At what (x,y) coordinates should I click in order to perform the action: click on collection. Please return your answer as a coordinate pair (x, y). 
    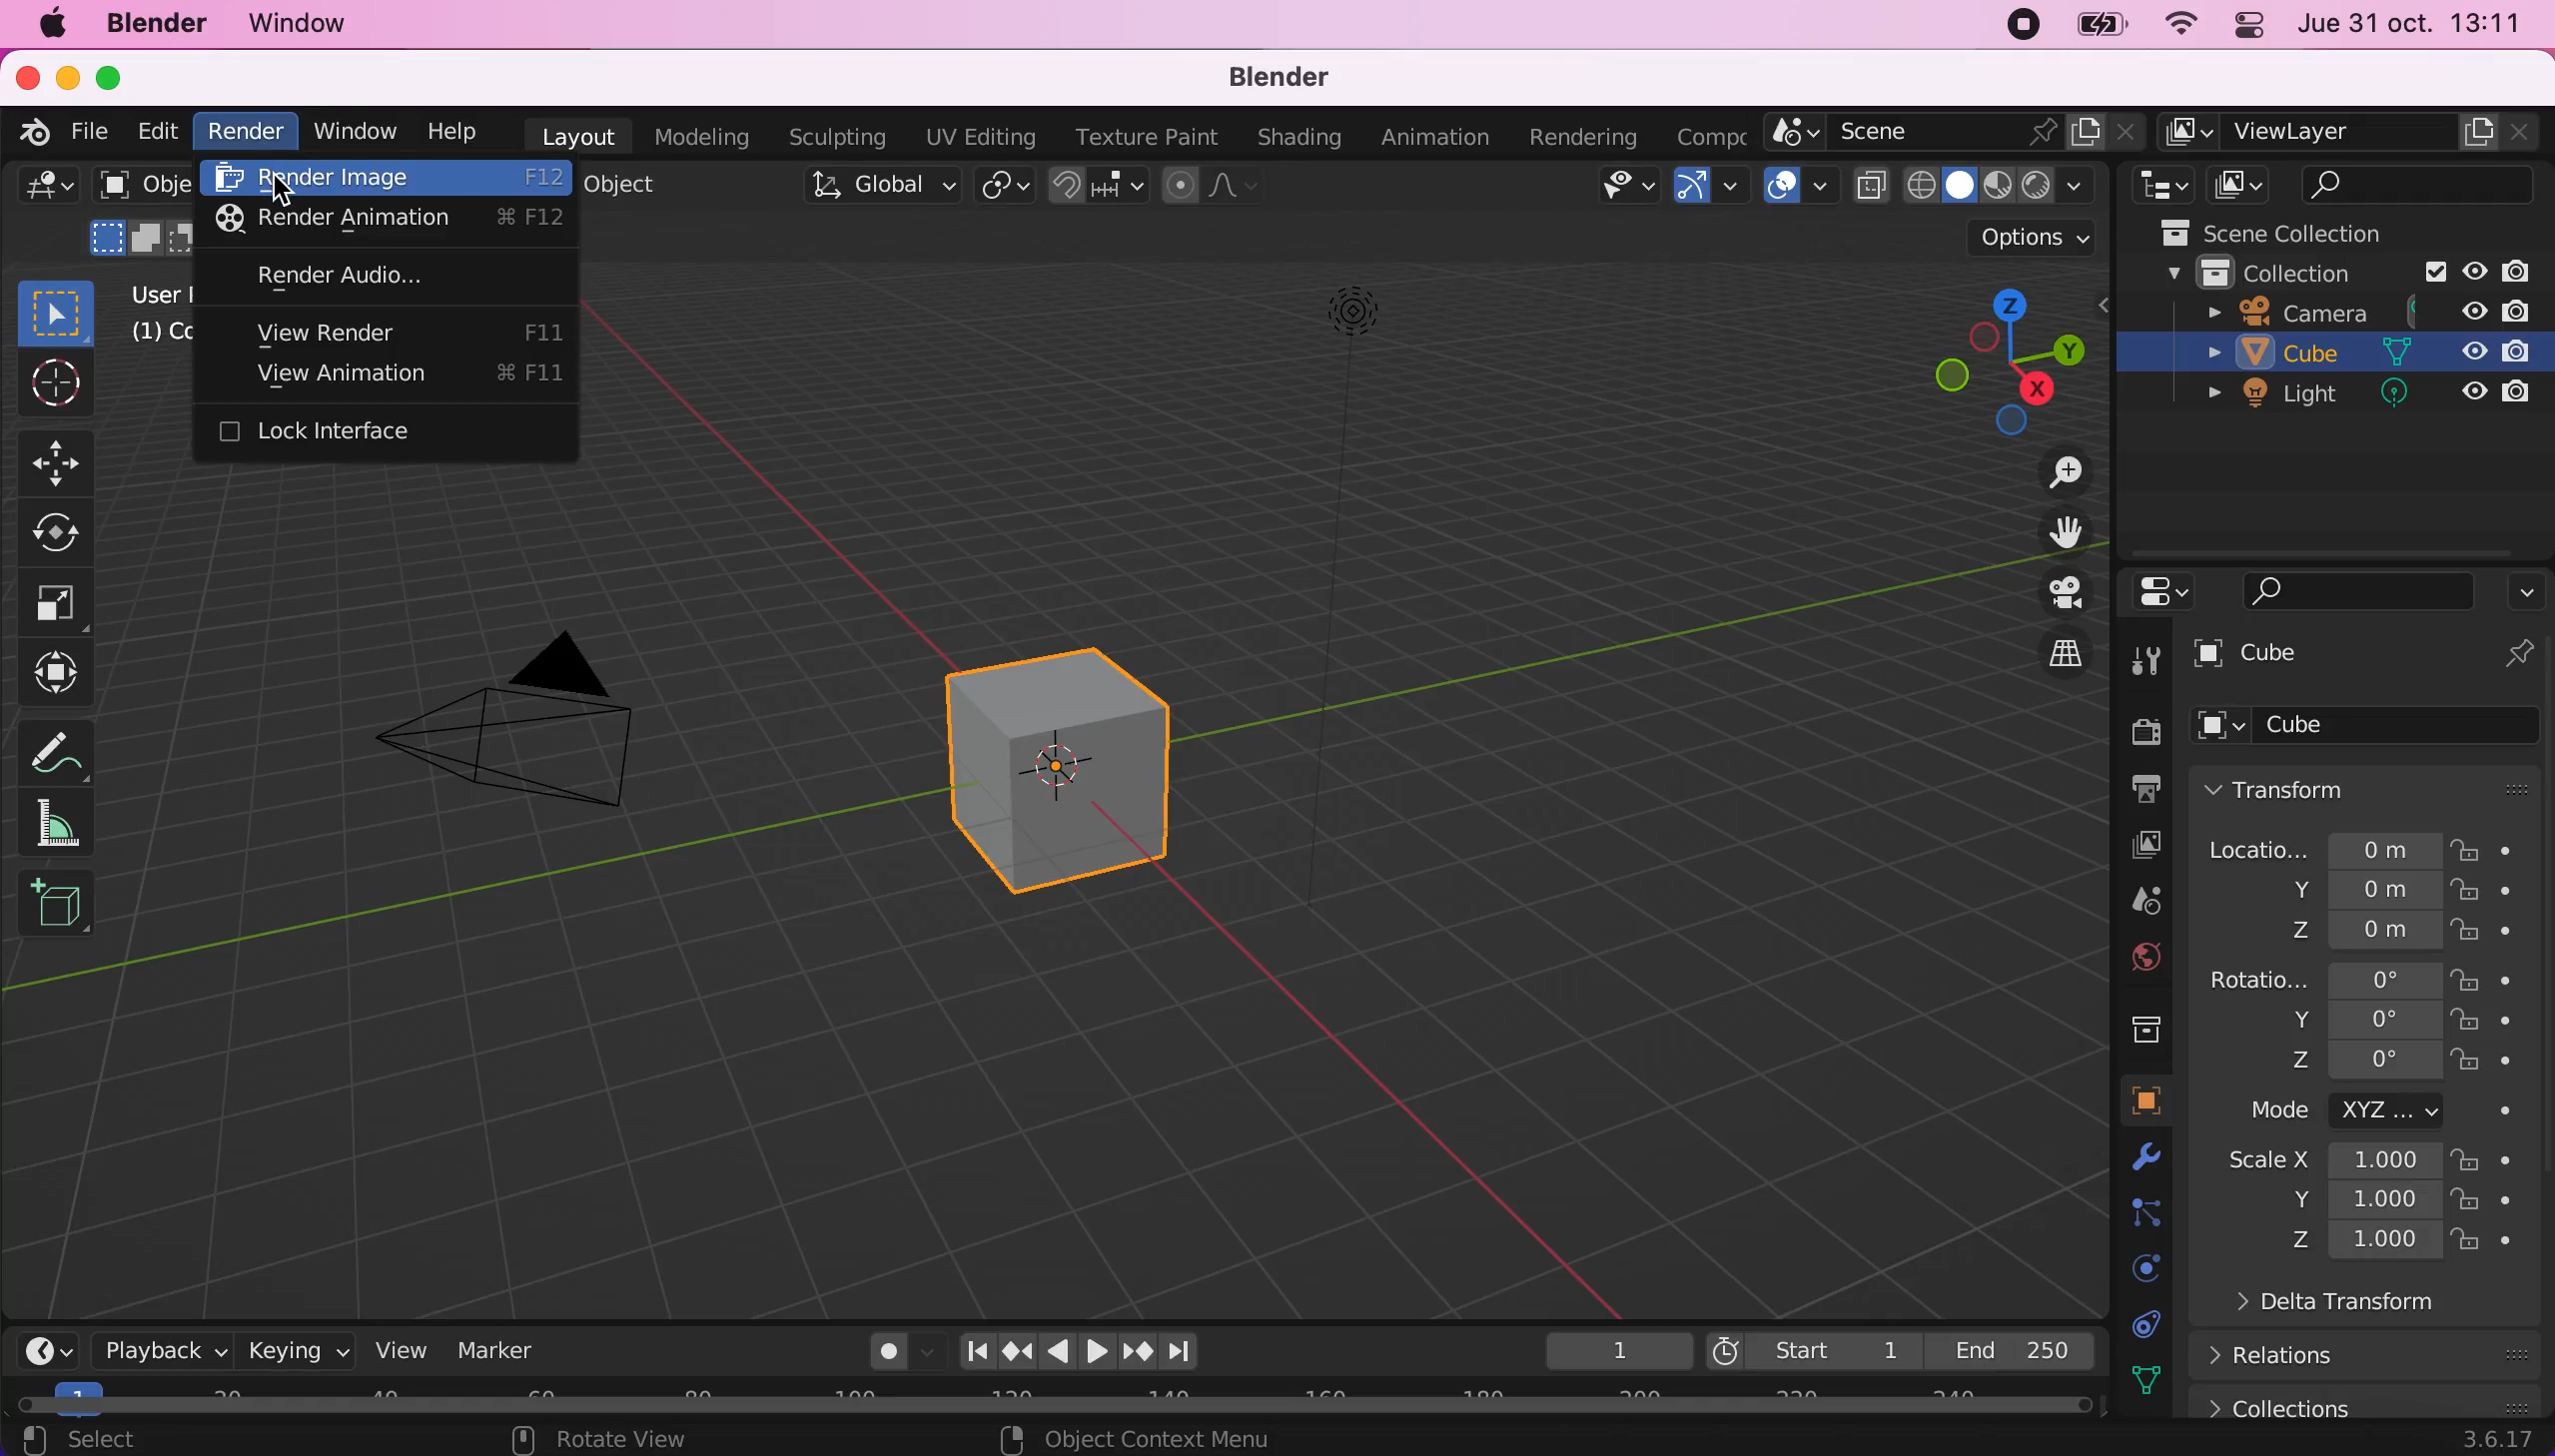
    Looking at the image, I should click on (2145, 1026).